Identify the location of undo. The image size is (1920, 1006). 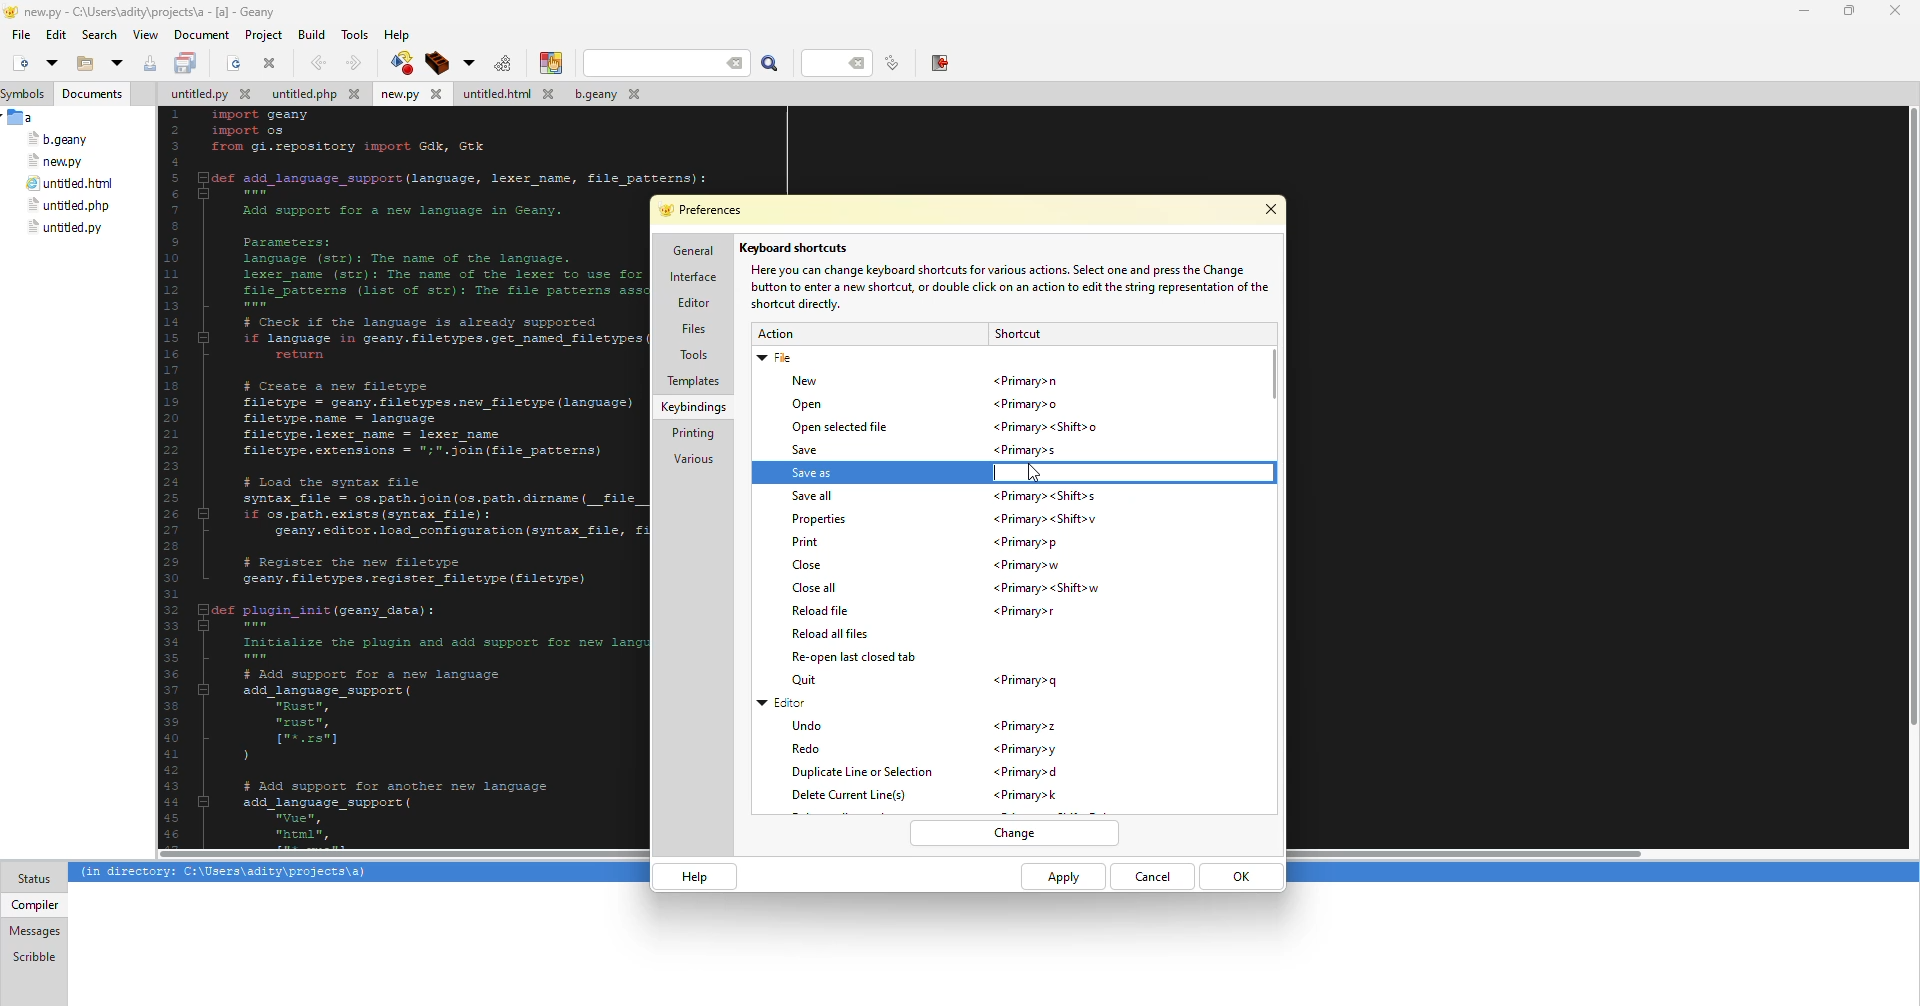
(808, 724).